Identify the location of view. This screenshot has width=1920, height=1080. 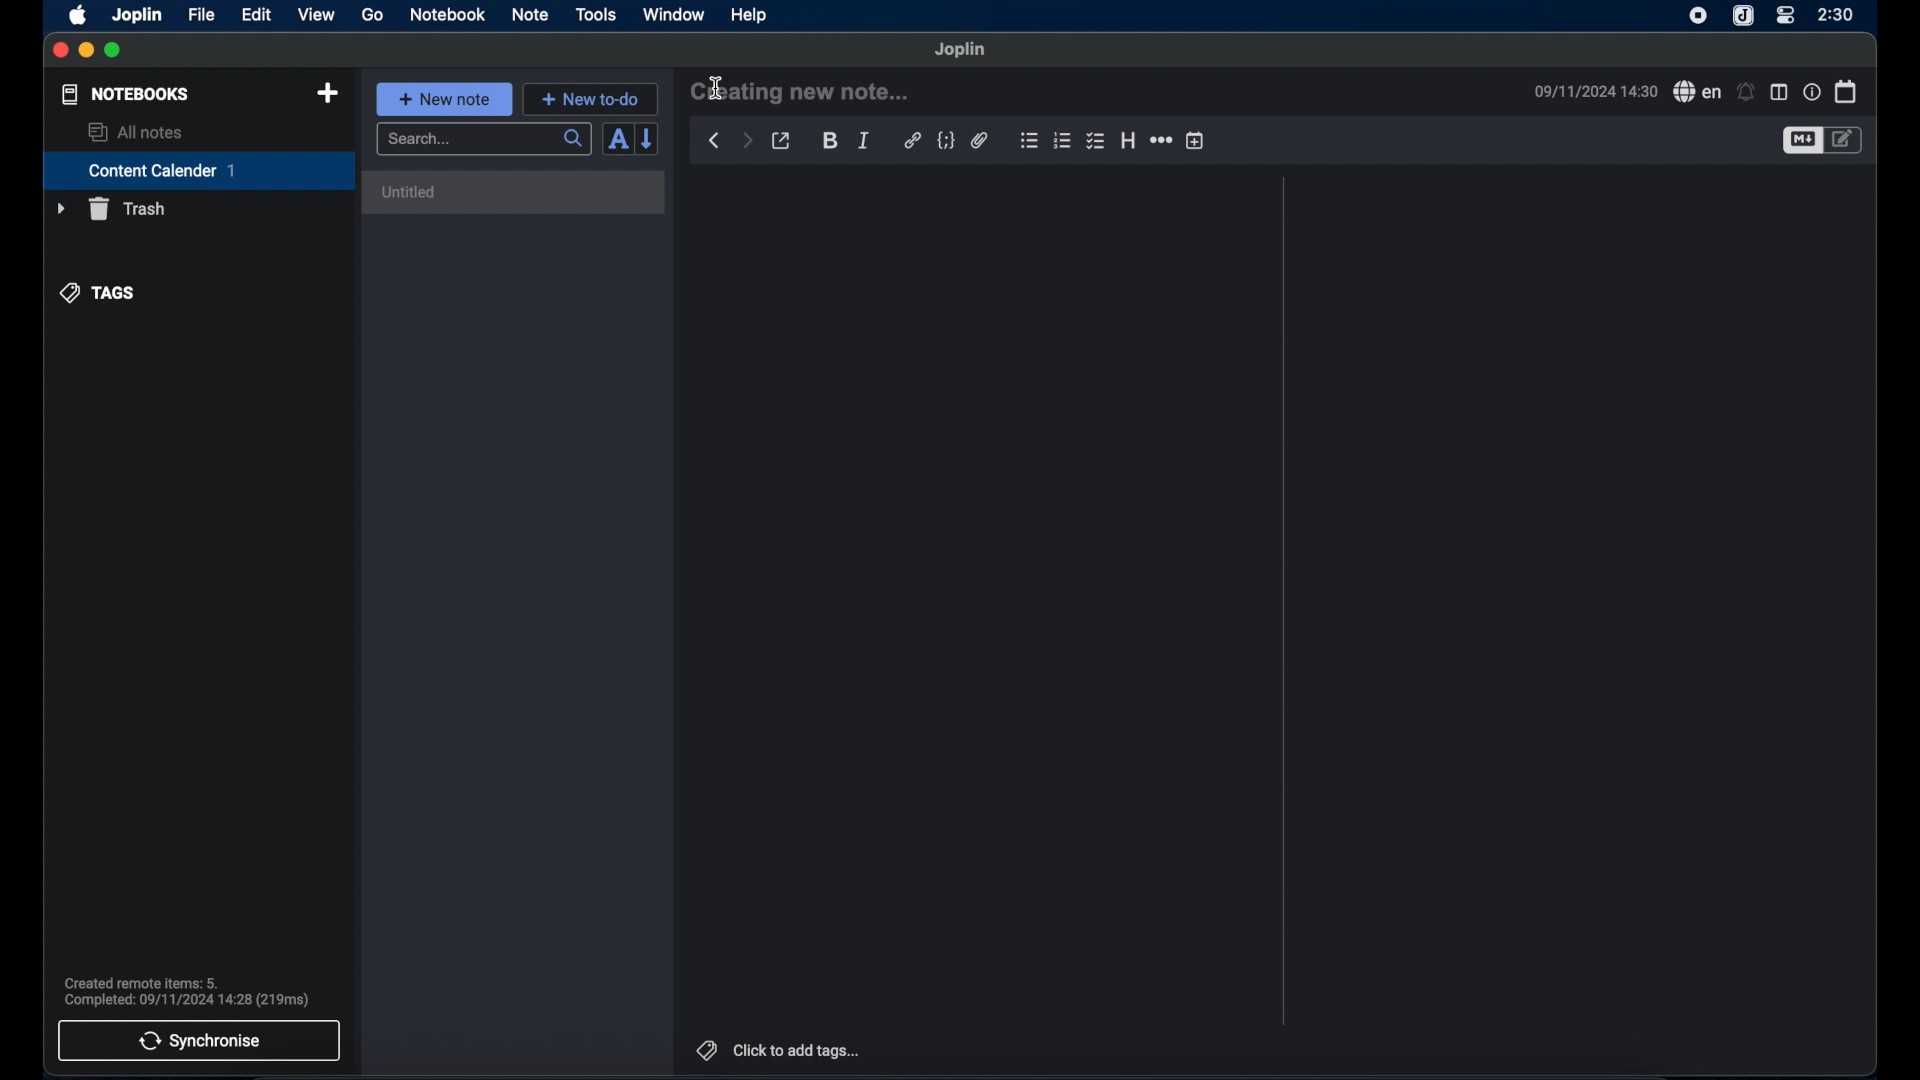
(317, 15).